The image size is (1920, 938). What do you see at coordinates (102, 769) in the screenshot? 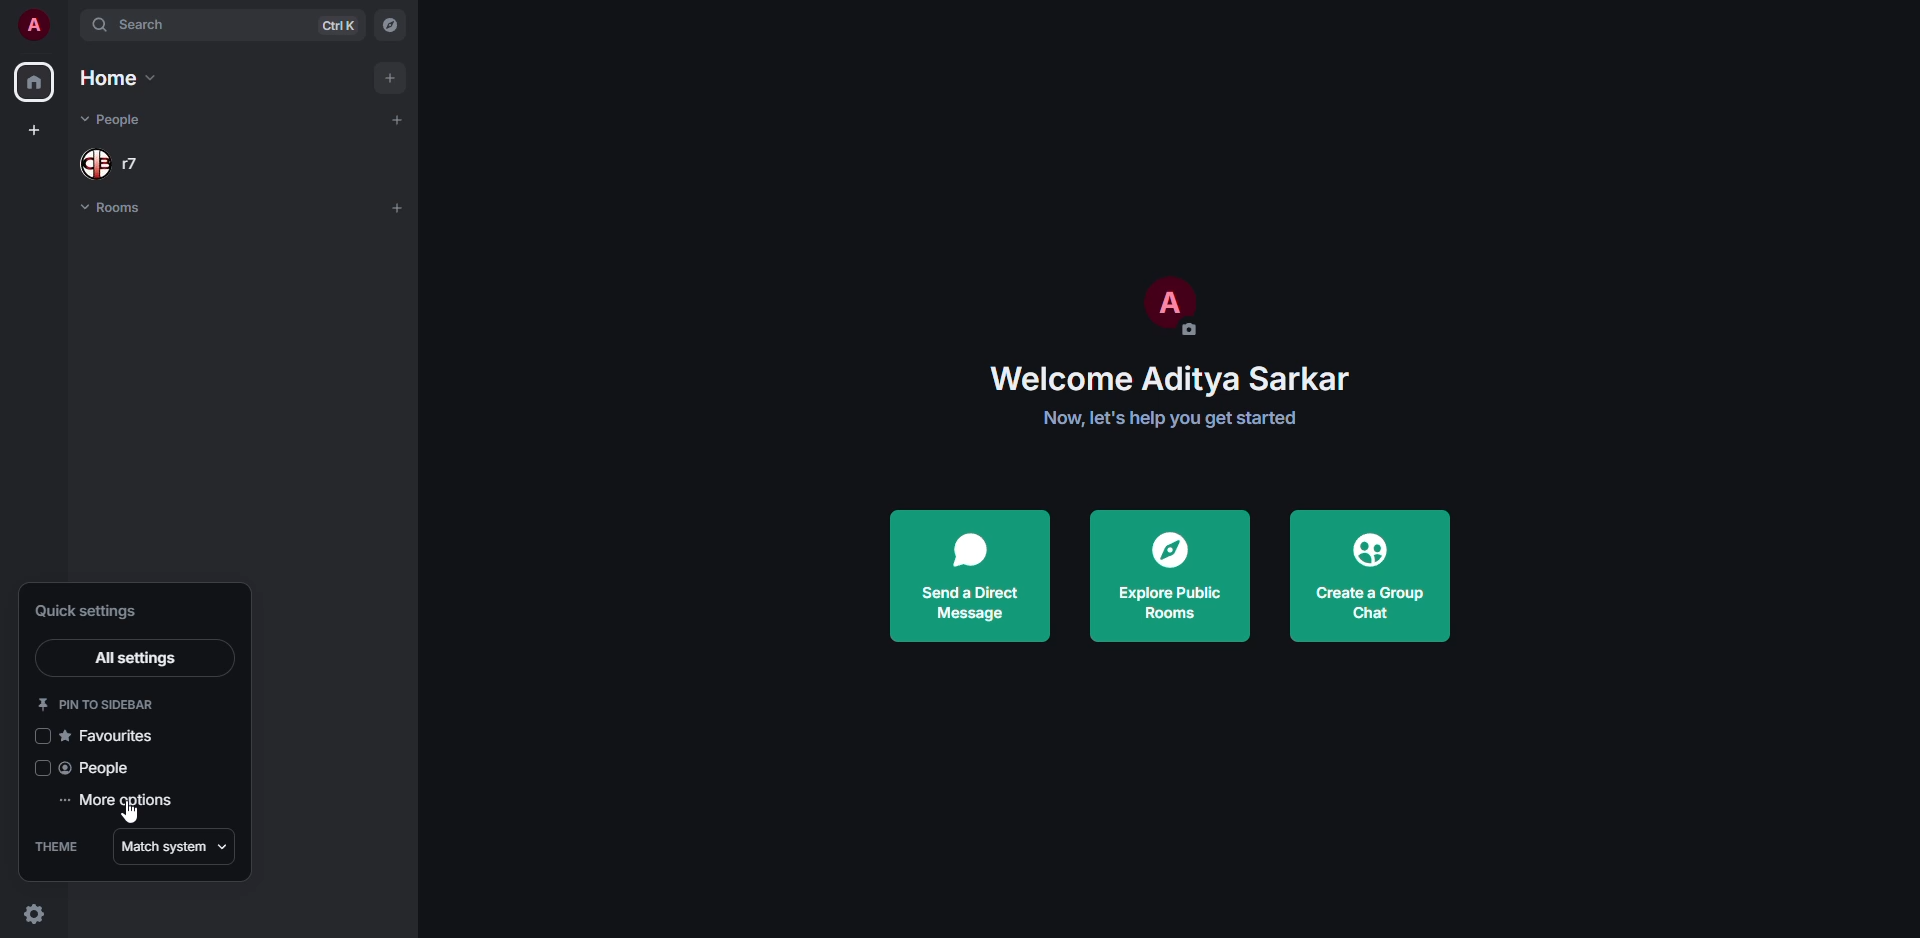
I see `people` at bounding box center [102, 769].